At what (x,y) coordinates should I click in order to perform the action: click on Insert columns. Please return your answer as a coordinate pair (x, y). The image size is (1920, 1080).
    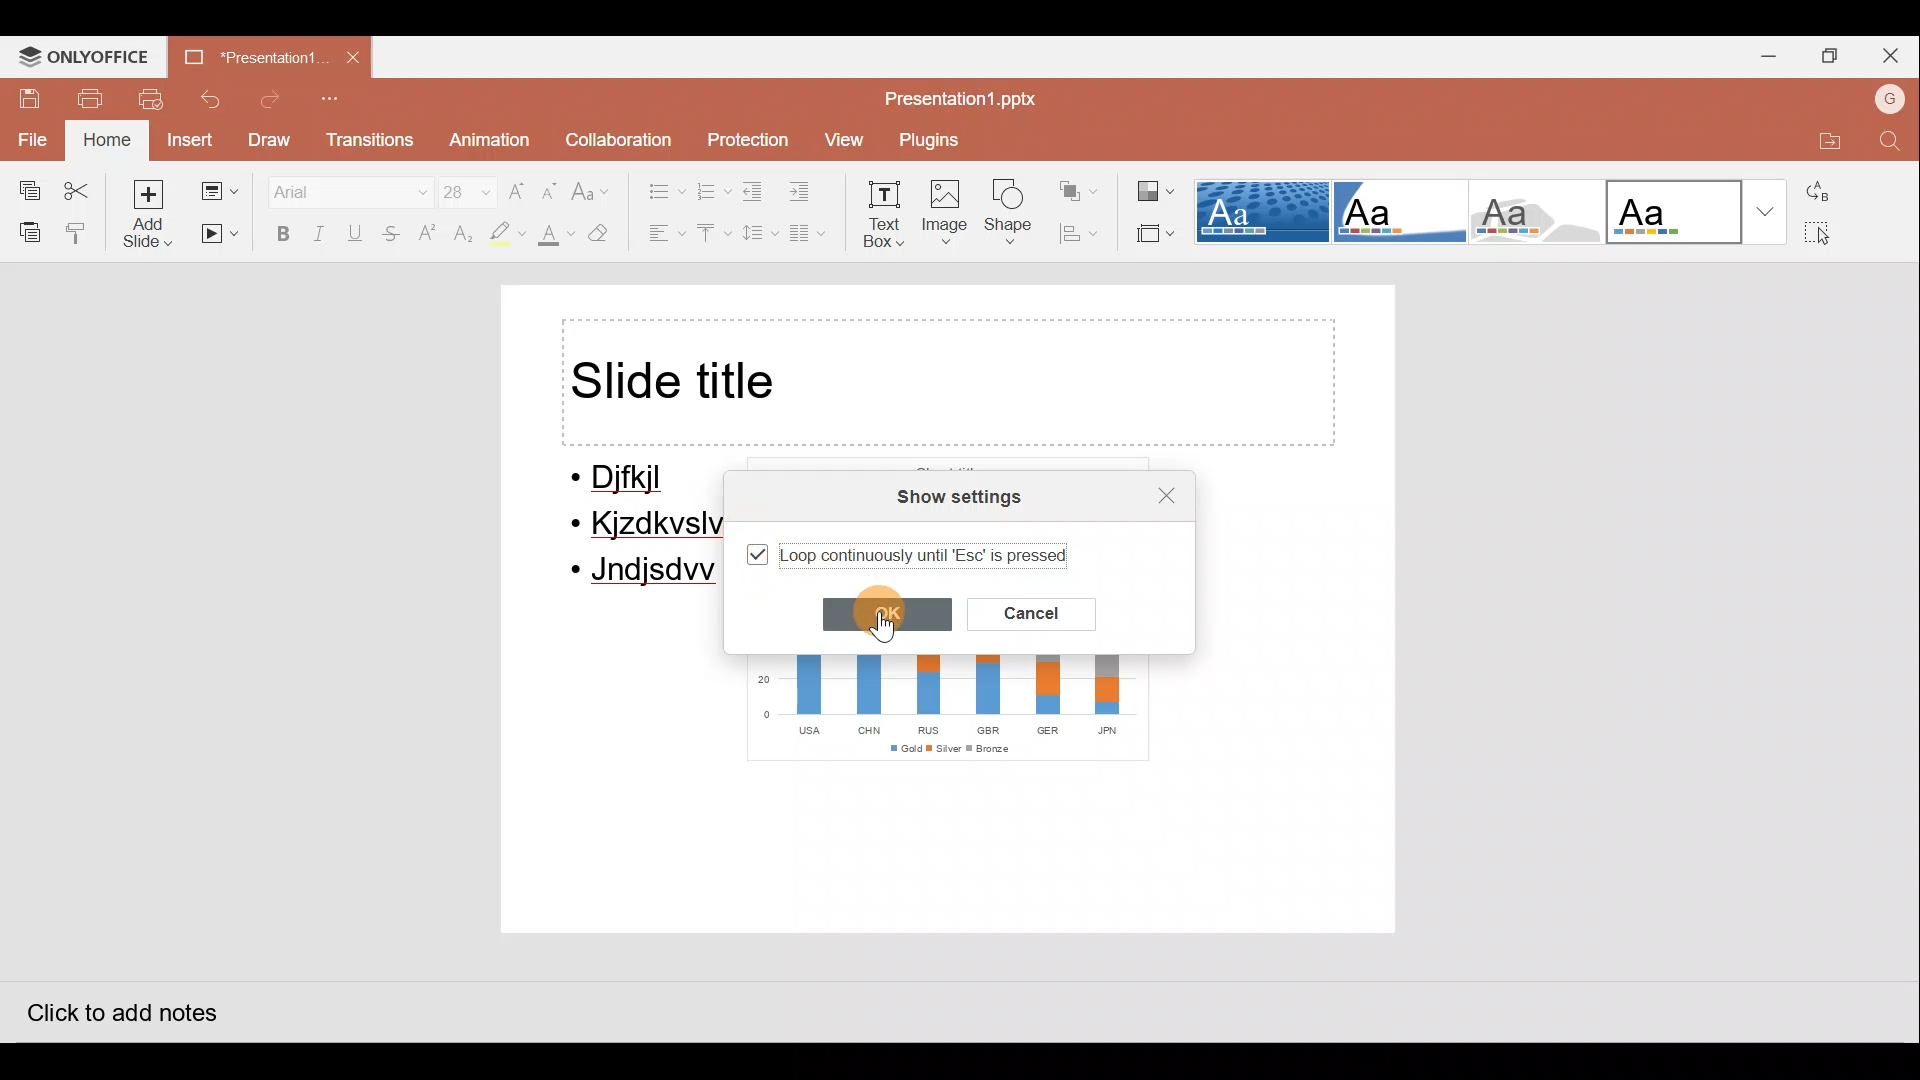
    Looking at the image, I should click on (809, 231).